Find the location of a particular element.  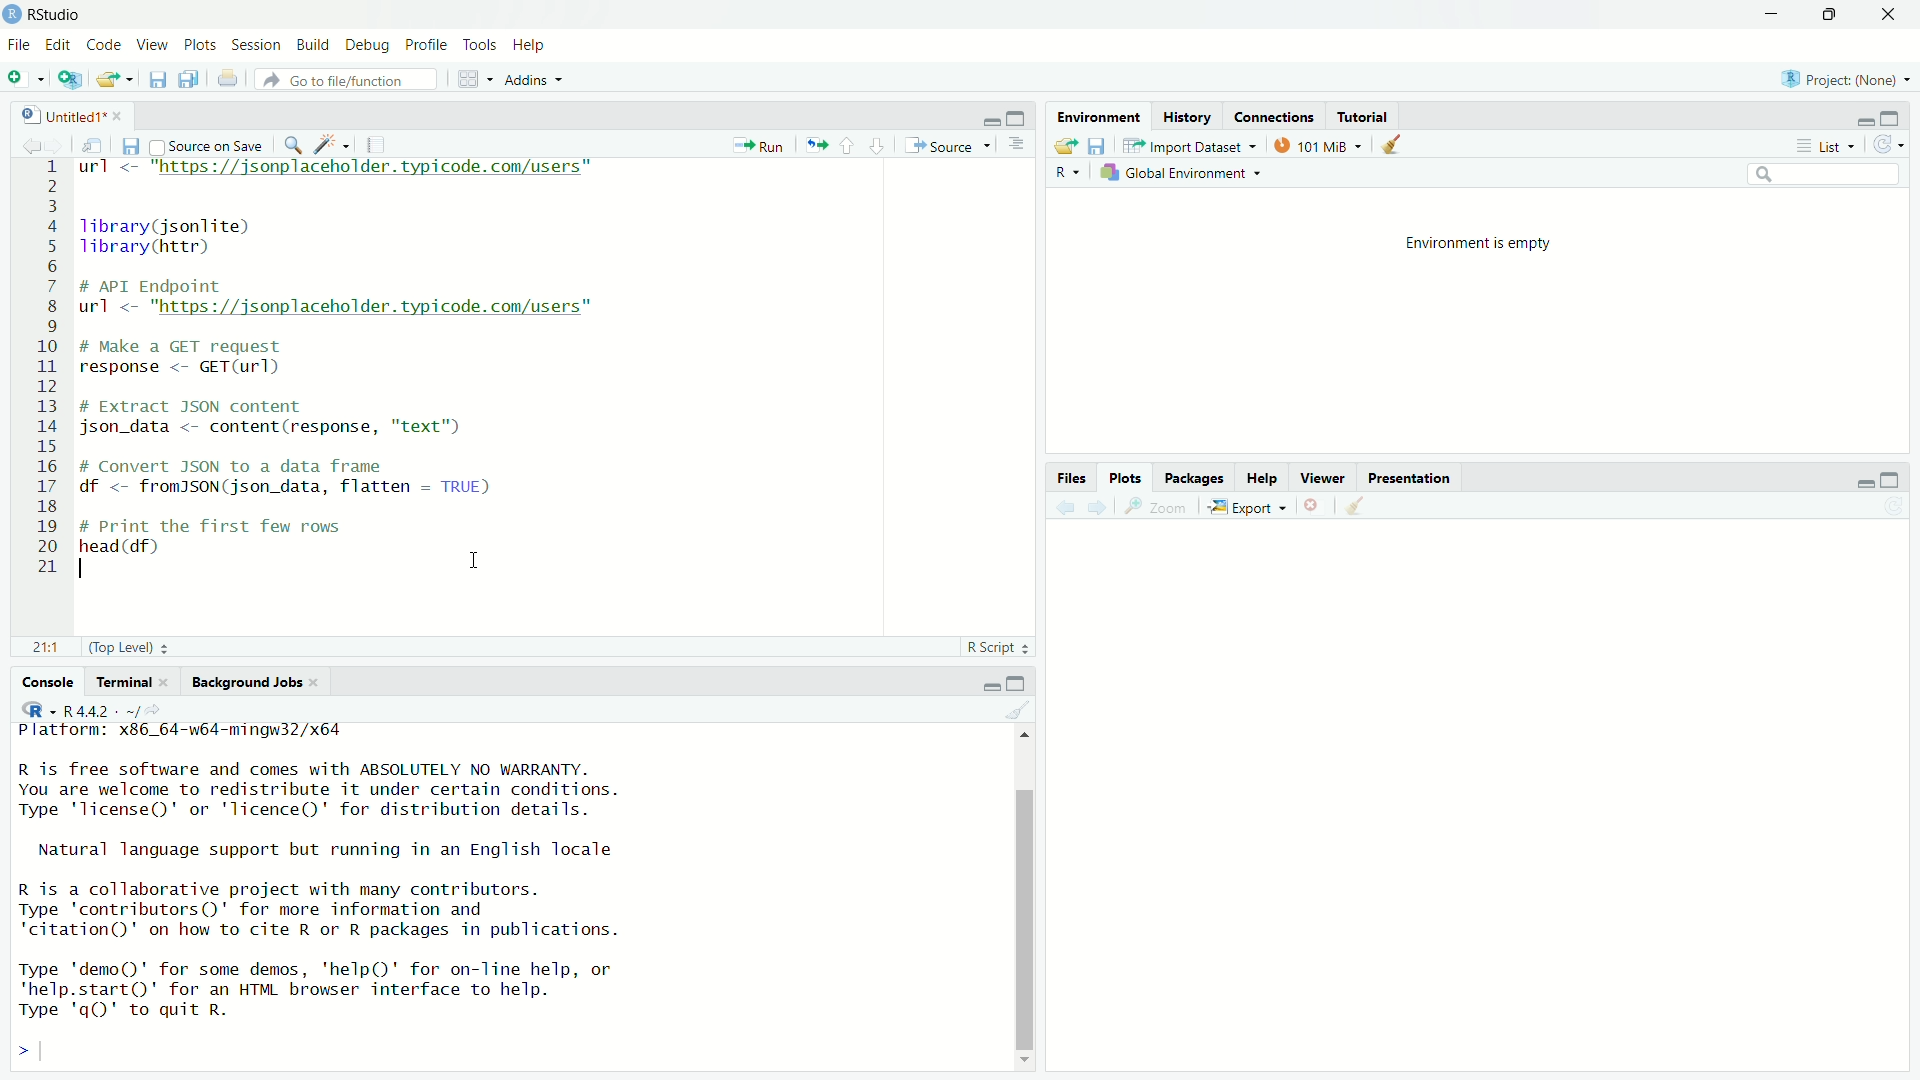

(Top Level)  is located at coordinates (129, 647).